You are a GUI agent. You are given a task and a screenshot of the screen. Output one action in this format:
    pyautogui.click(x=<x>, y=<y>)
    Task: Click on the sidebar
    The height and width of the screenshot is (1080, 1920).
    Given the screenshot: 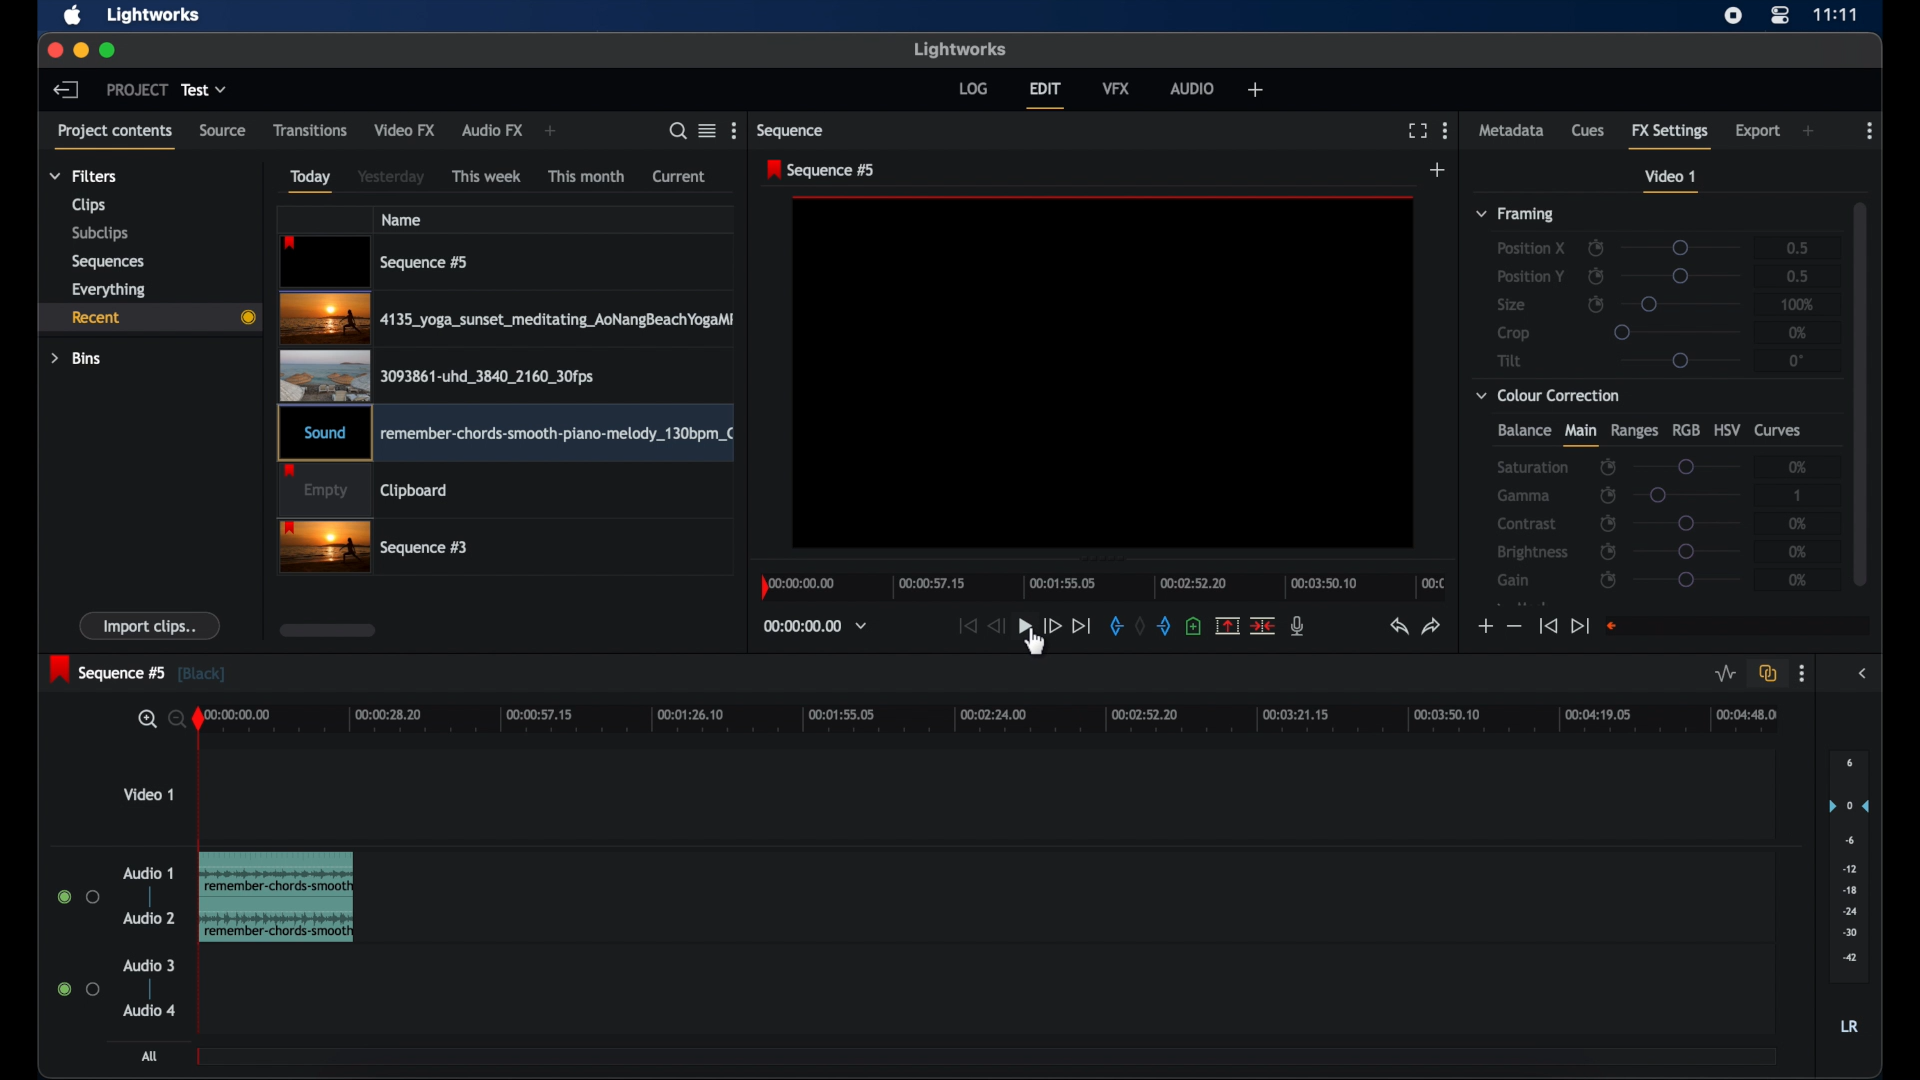 What is the action you would take?
    pyautogui.click(x=1862, y=674)
    